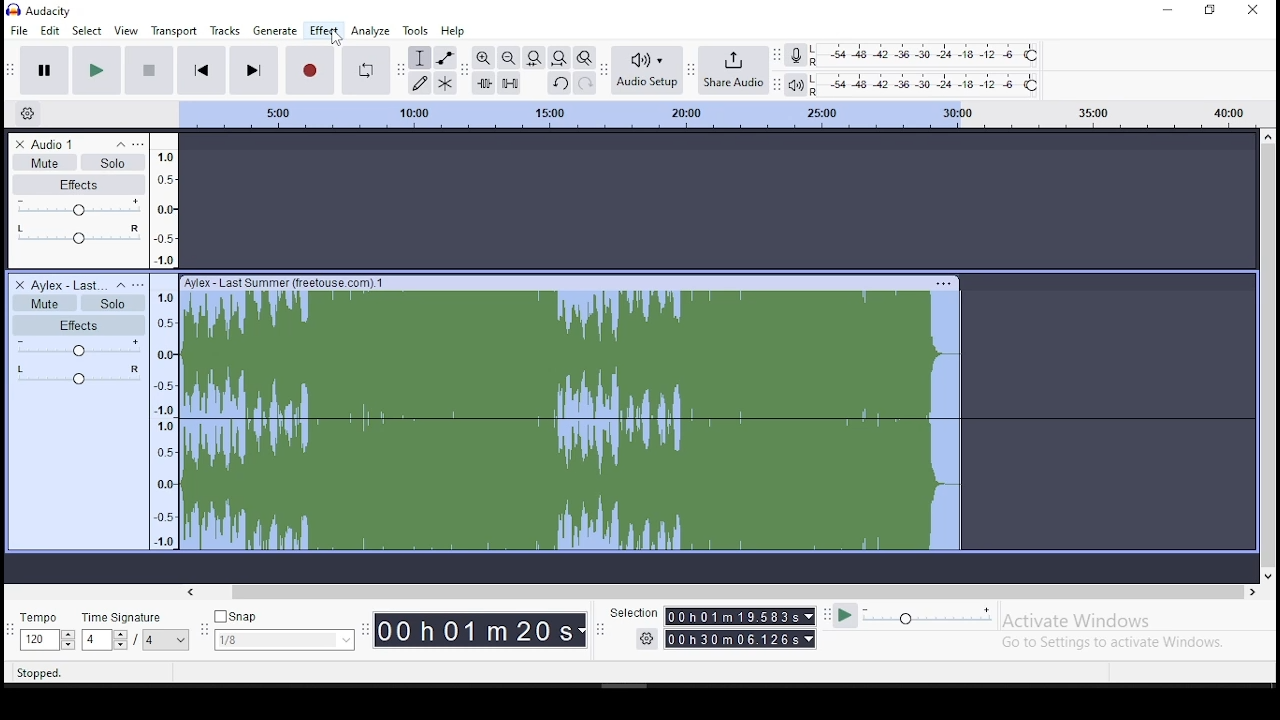  What do you see at coordinates (277, 31) in the screenshot?
I see `generate` at bounding box center [277, 31].